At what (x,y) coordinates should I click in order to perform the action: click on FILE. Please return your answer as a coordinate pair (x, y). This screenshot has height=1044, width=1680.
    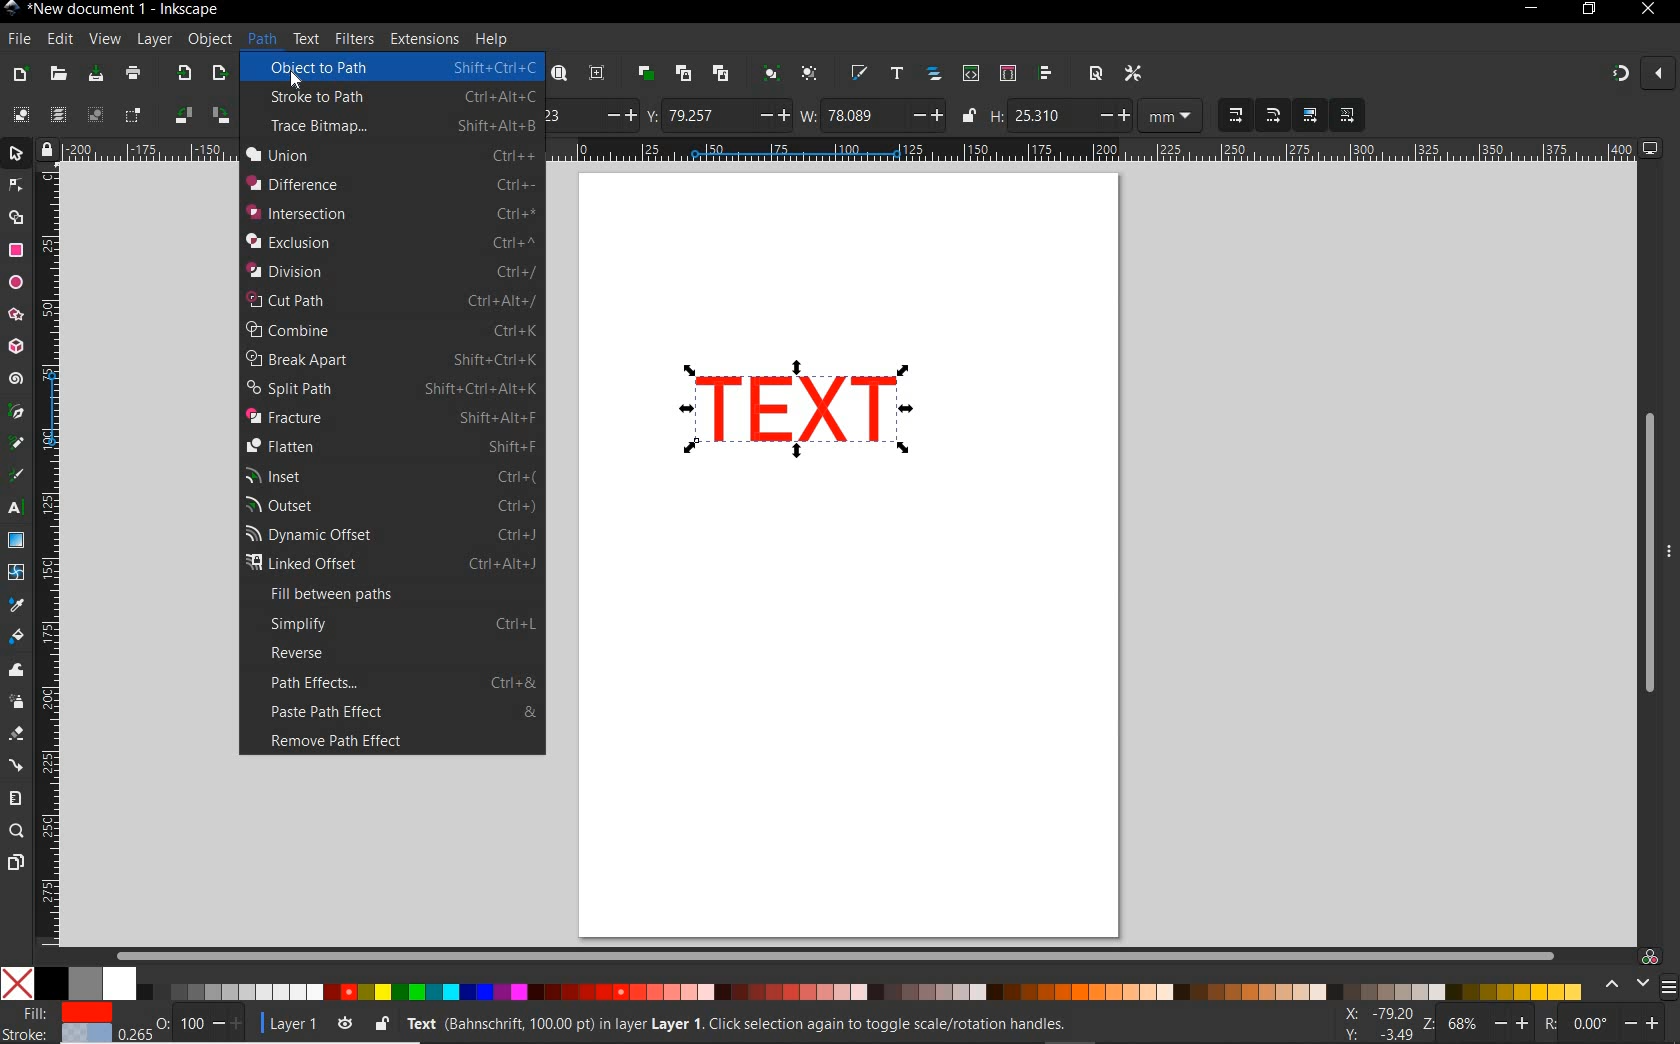
    Looking at the image, I should click on (17, 40).